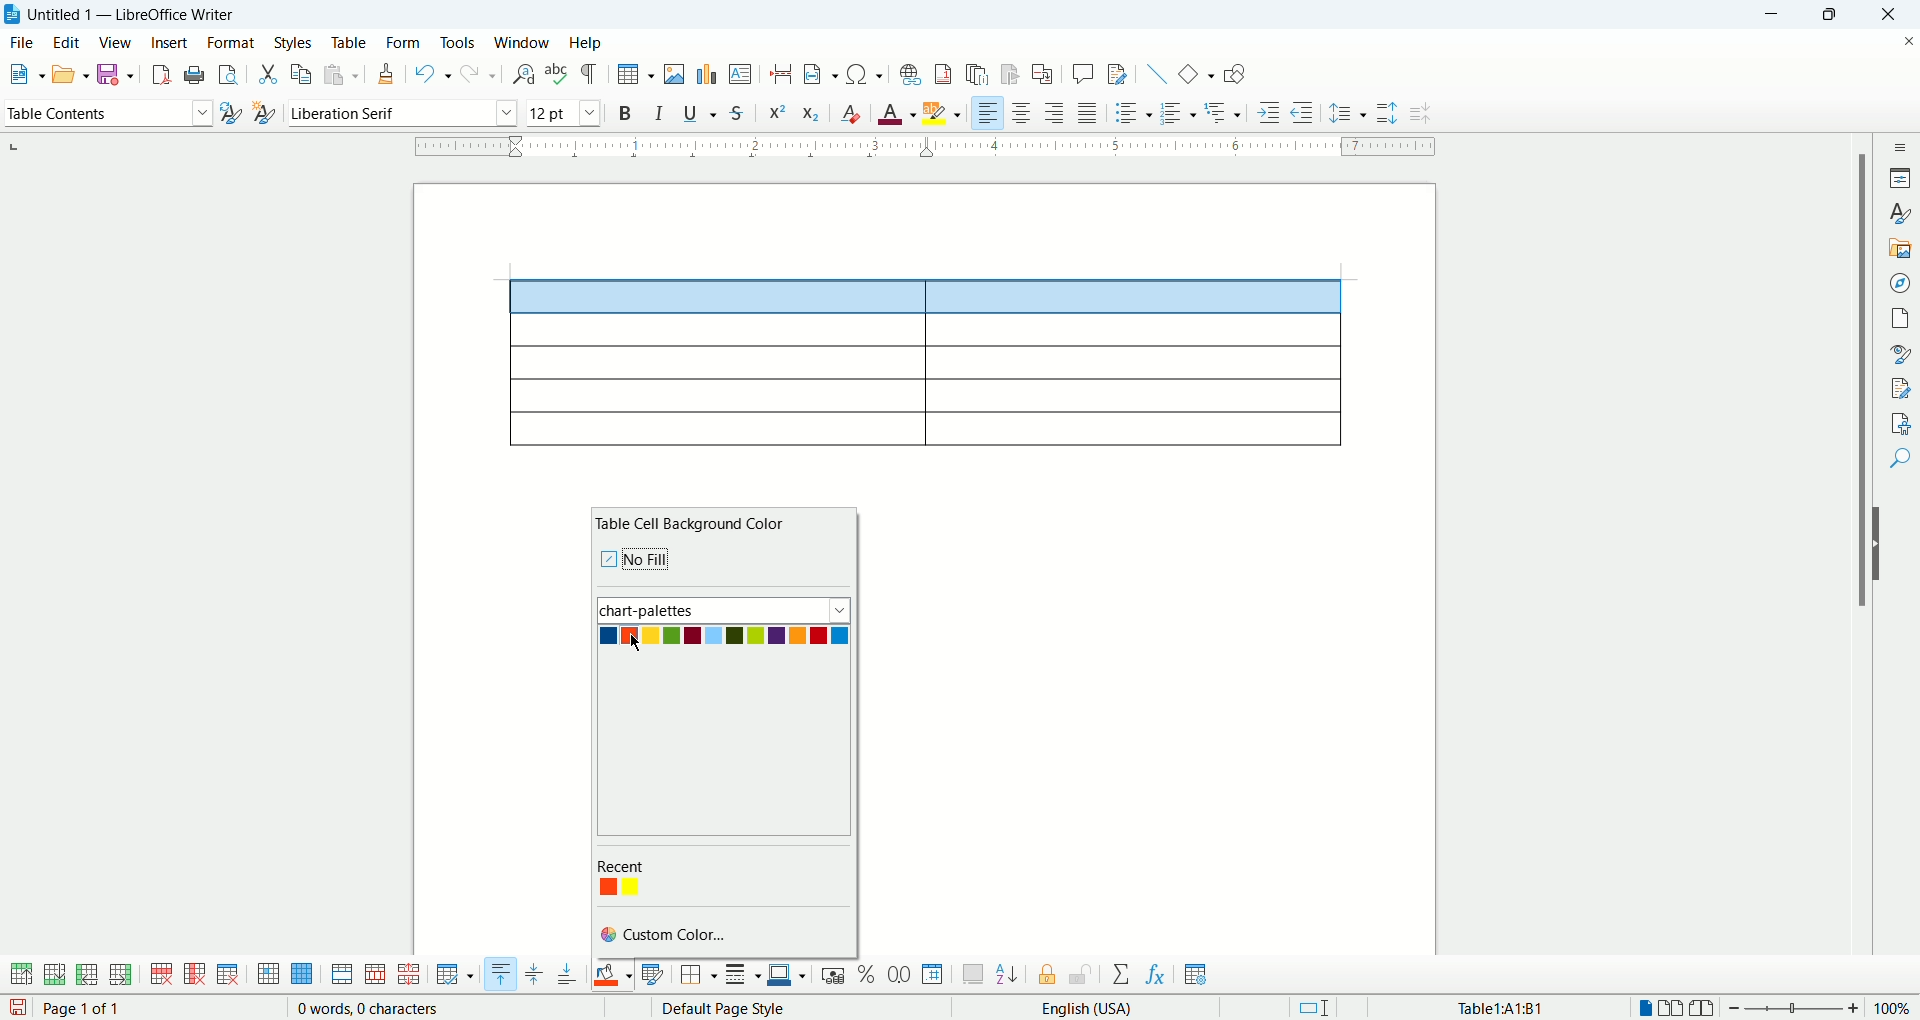 Image resolution: width=1920 pixels, height=1020 pixels. Describe the element at coordinates (908, 72) in the screenshot. I see `insert hyperlink` at that location.